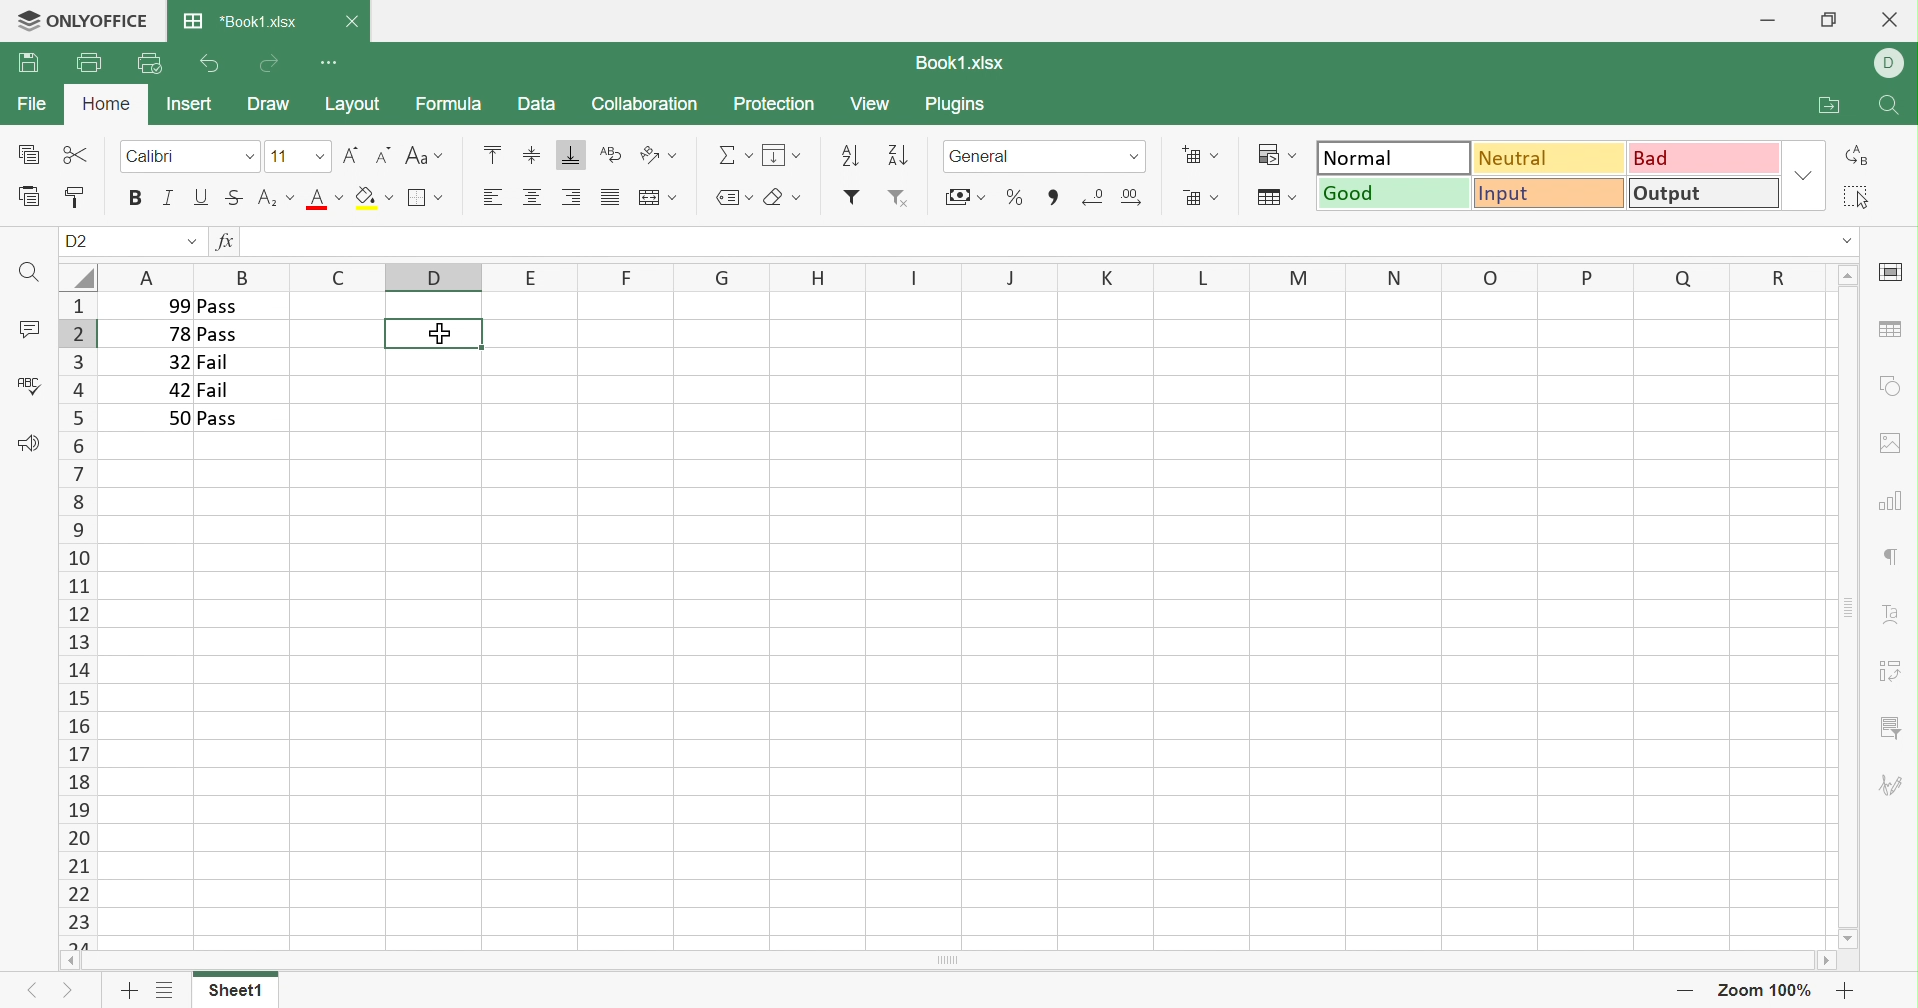 This screenshot has height=1008, width=1918. I want to click on Spell checking, so click(29, 385).